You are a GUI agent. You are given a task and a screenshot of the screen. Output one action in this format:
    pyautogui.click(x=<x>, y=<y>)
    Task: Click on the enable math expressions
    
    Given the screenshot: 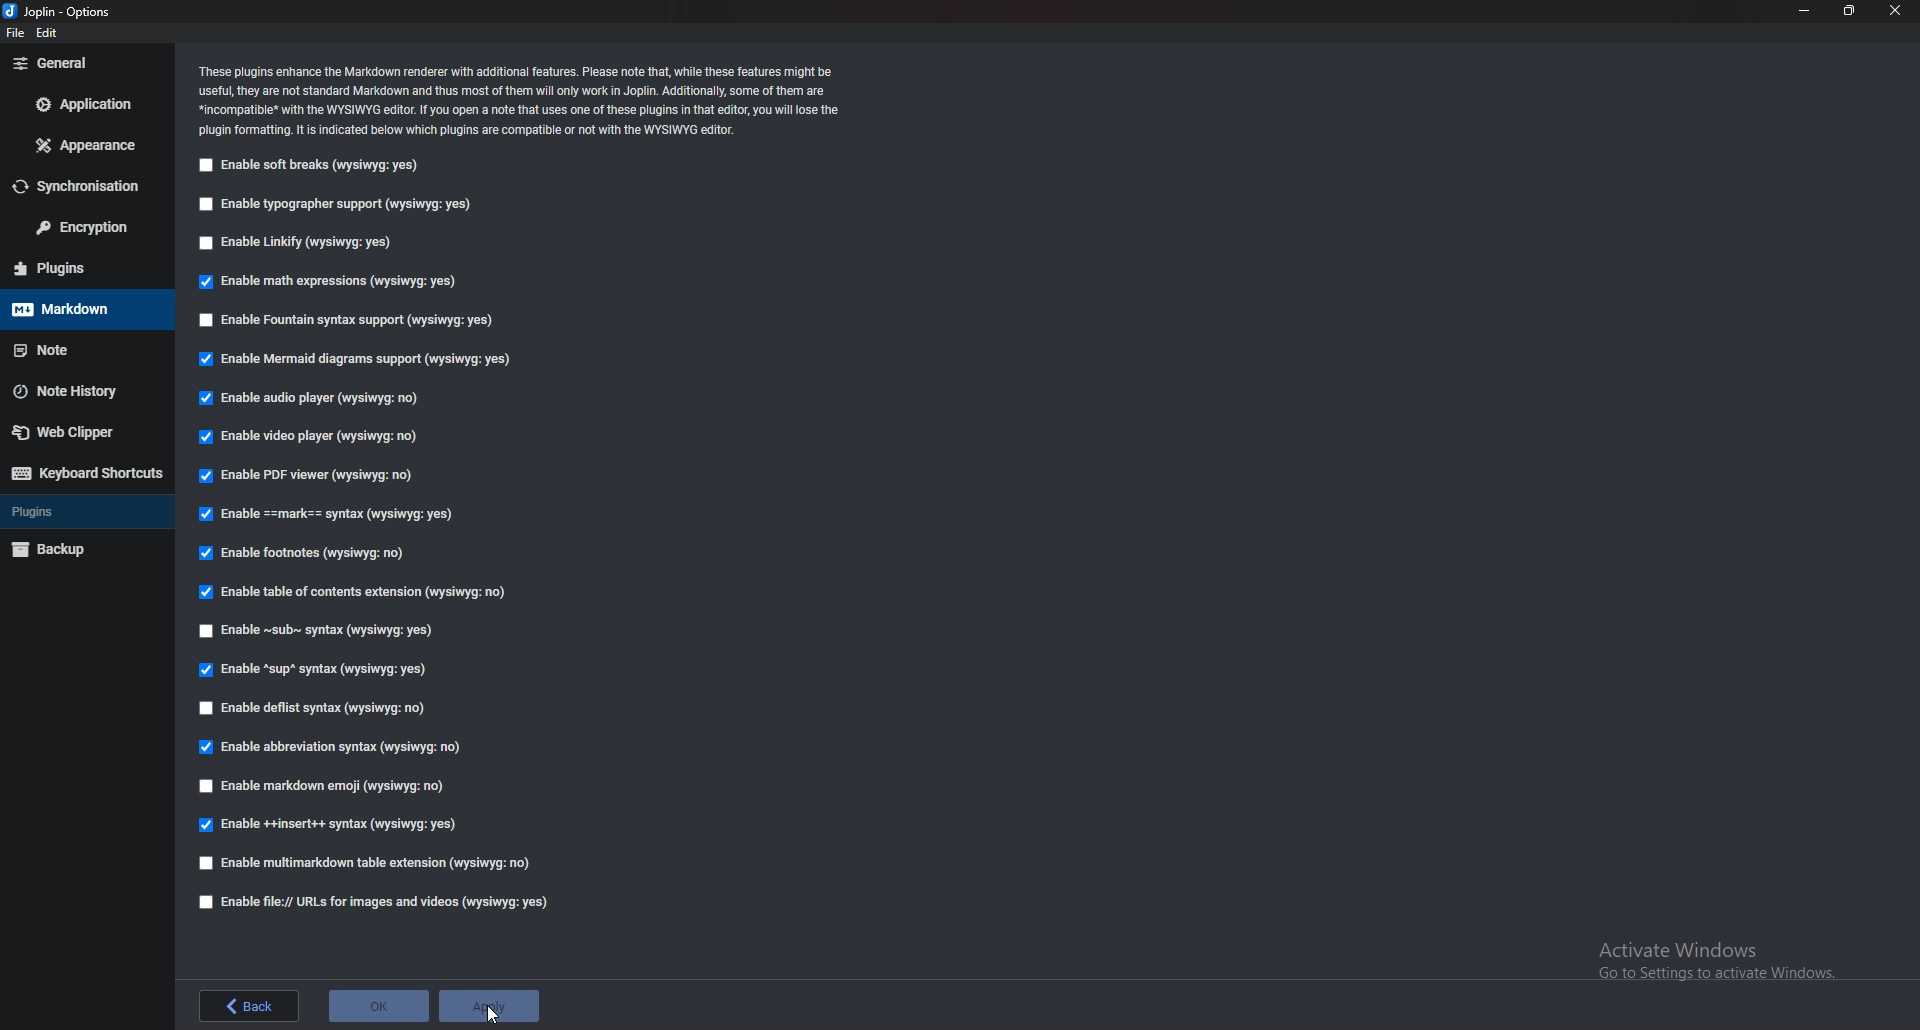 What is the action you would take?
    pyautogui.click(x=332, y=281)
    